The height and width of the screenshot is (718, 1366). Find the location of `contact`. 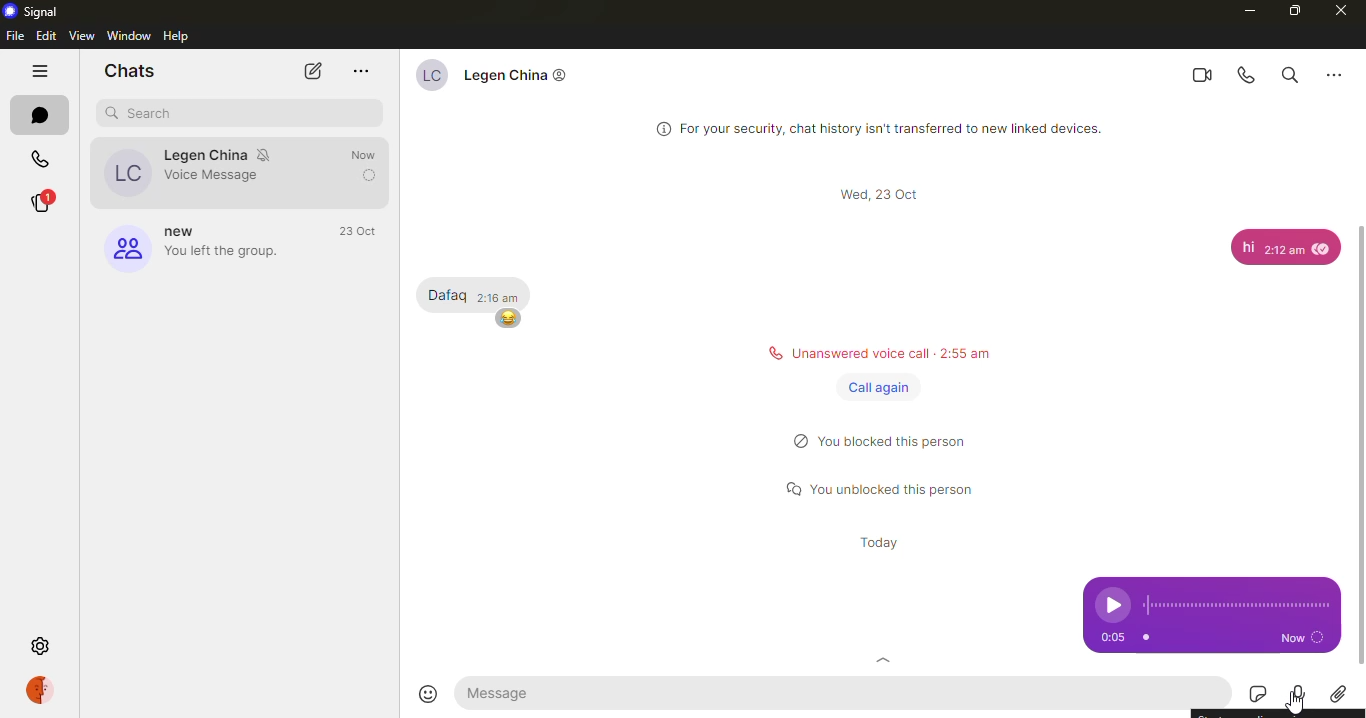

contact is located at coordinates (238, 153).